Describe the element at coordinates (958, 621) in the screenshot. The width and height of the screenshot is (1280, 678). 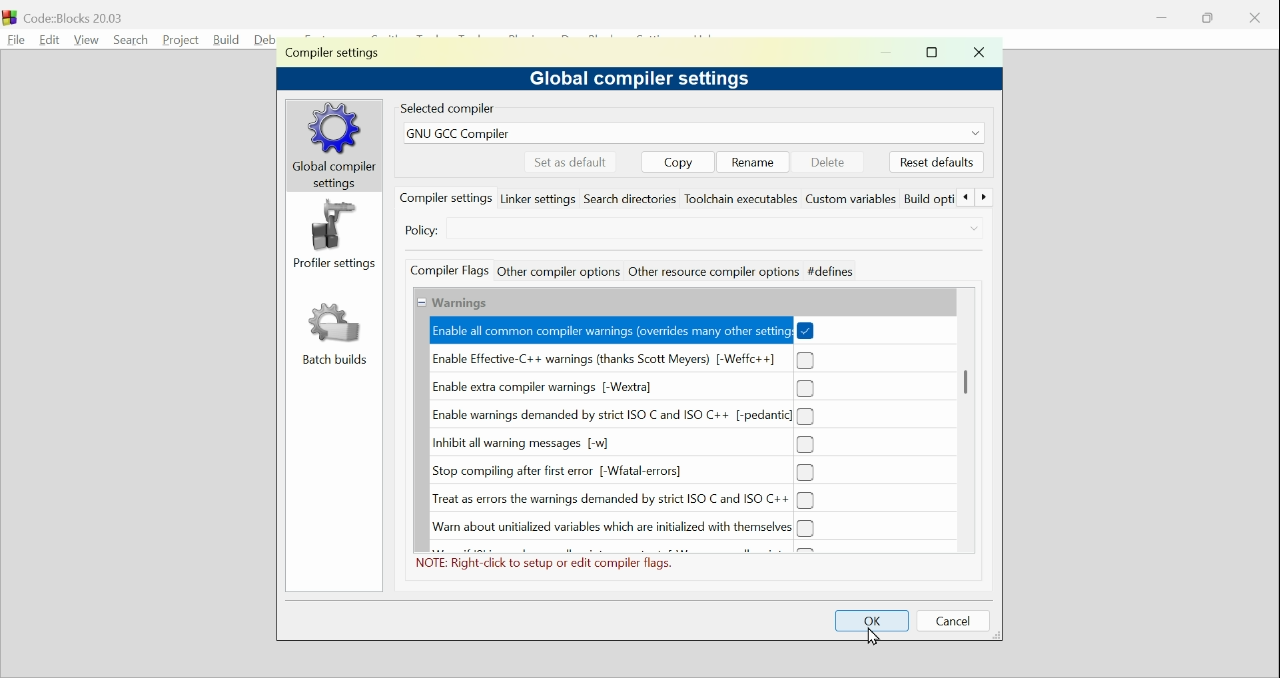
I see `Cancel` at that location.